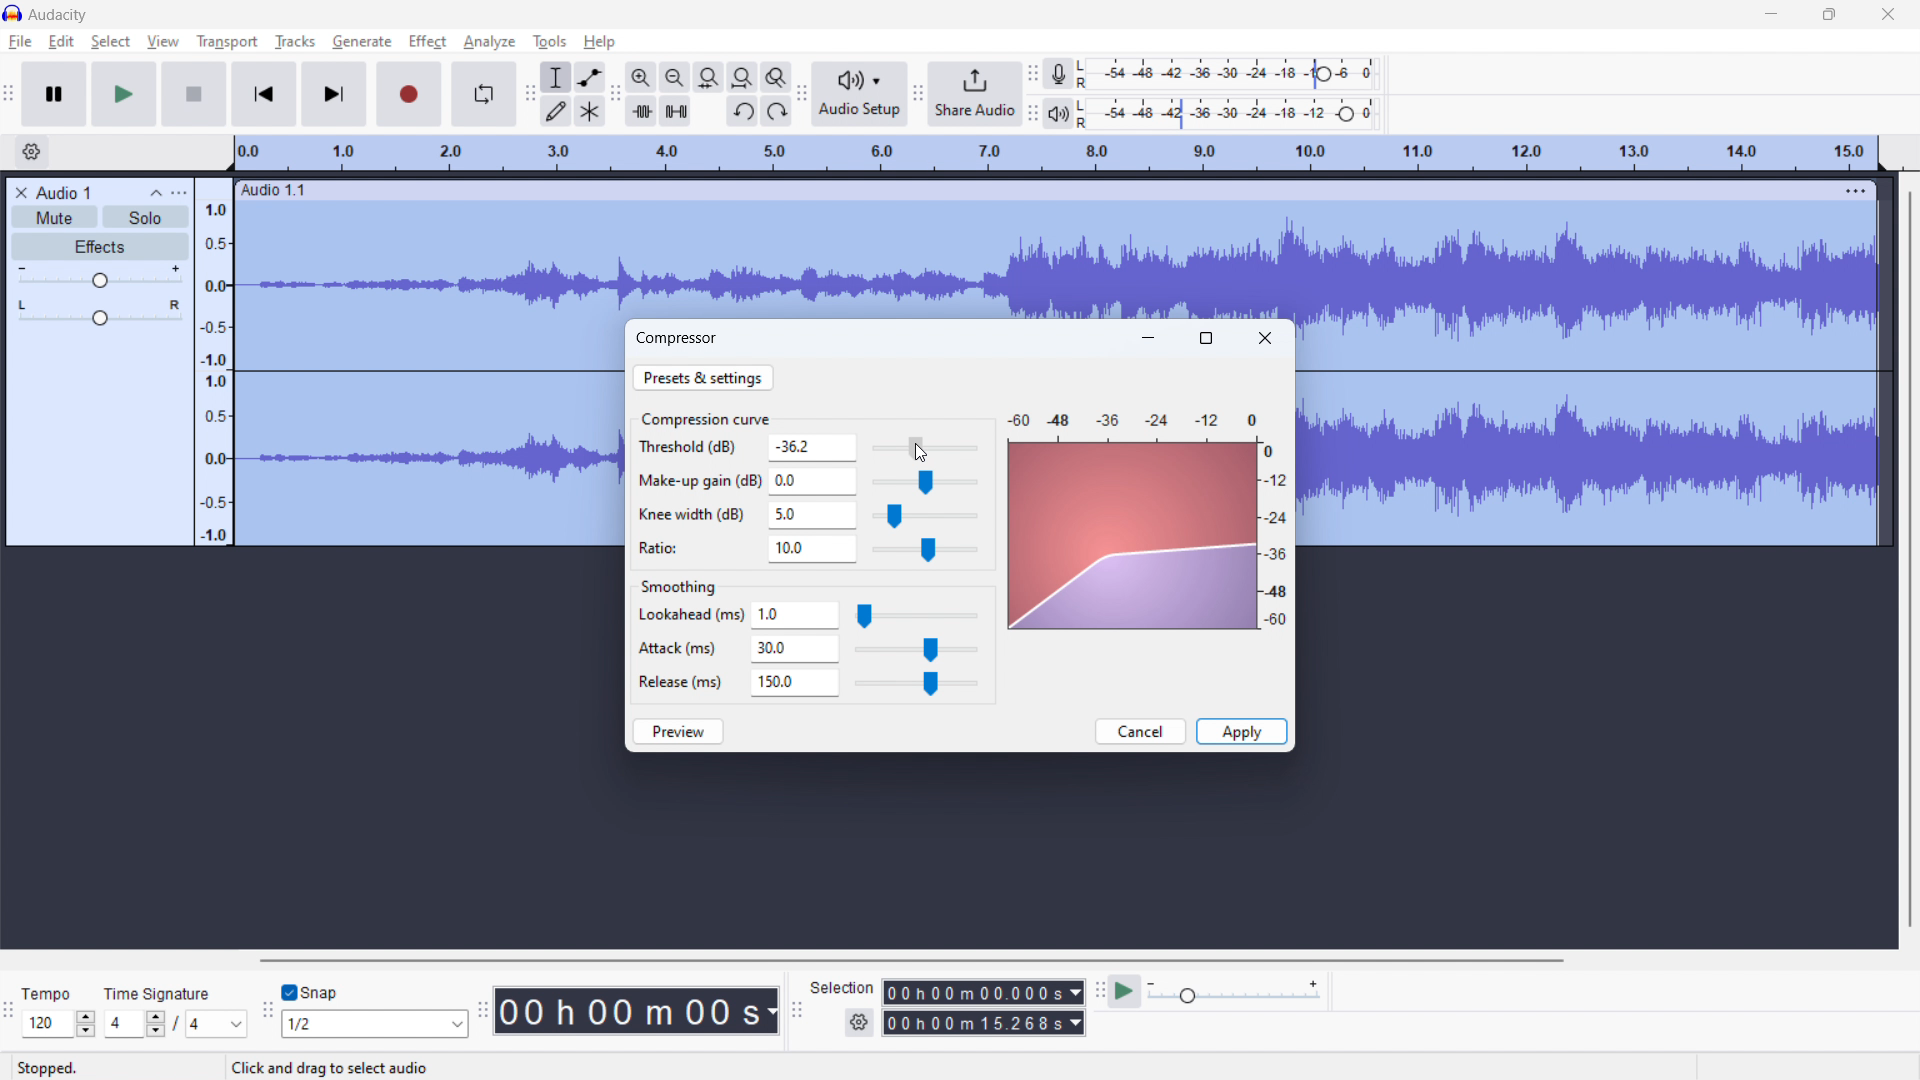 The width and height of the screenshot is (1920, 1080). Describe the element at coordinates (61, 1066) in the screenshot. I see `Stopped` at that location.